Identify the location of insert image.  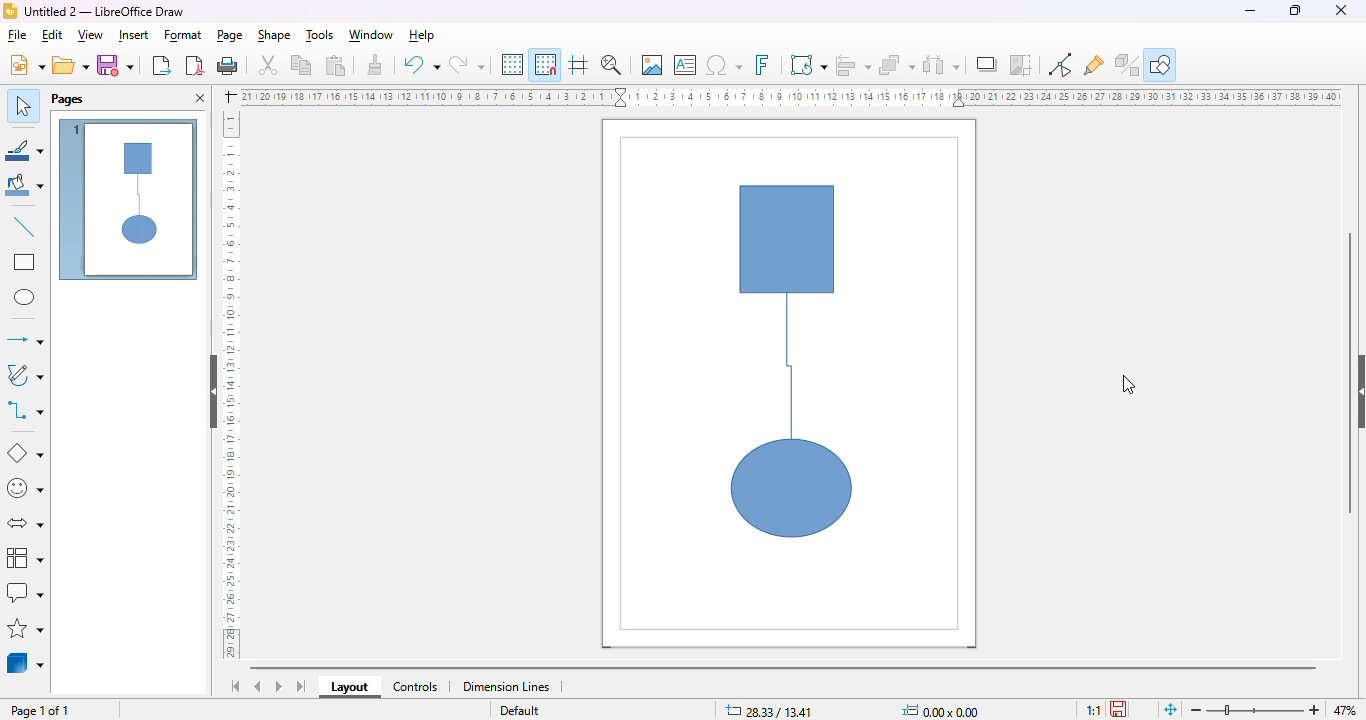
(652, 64).